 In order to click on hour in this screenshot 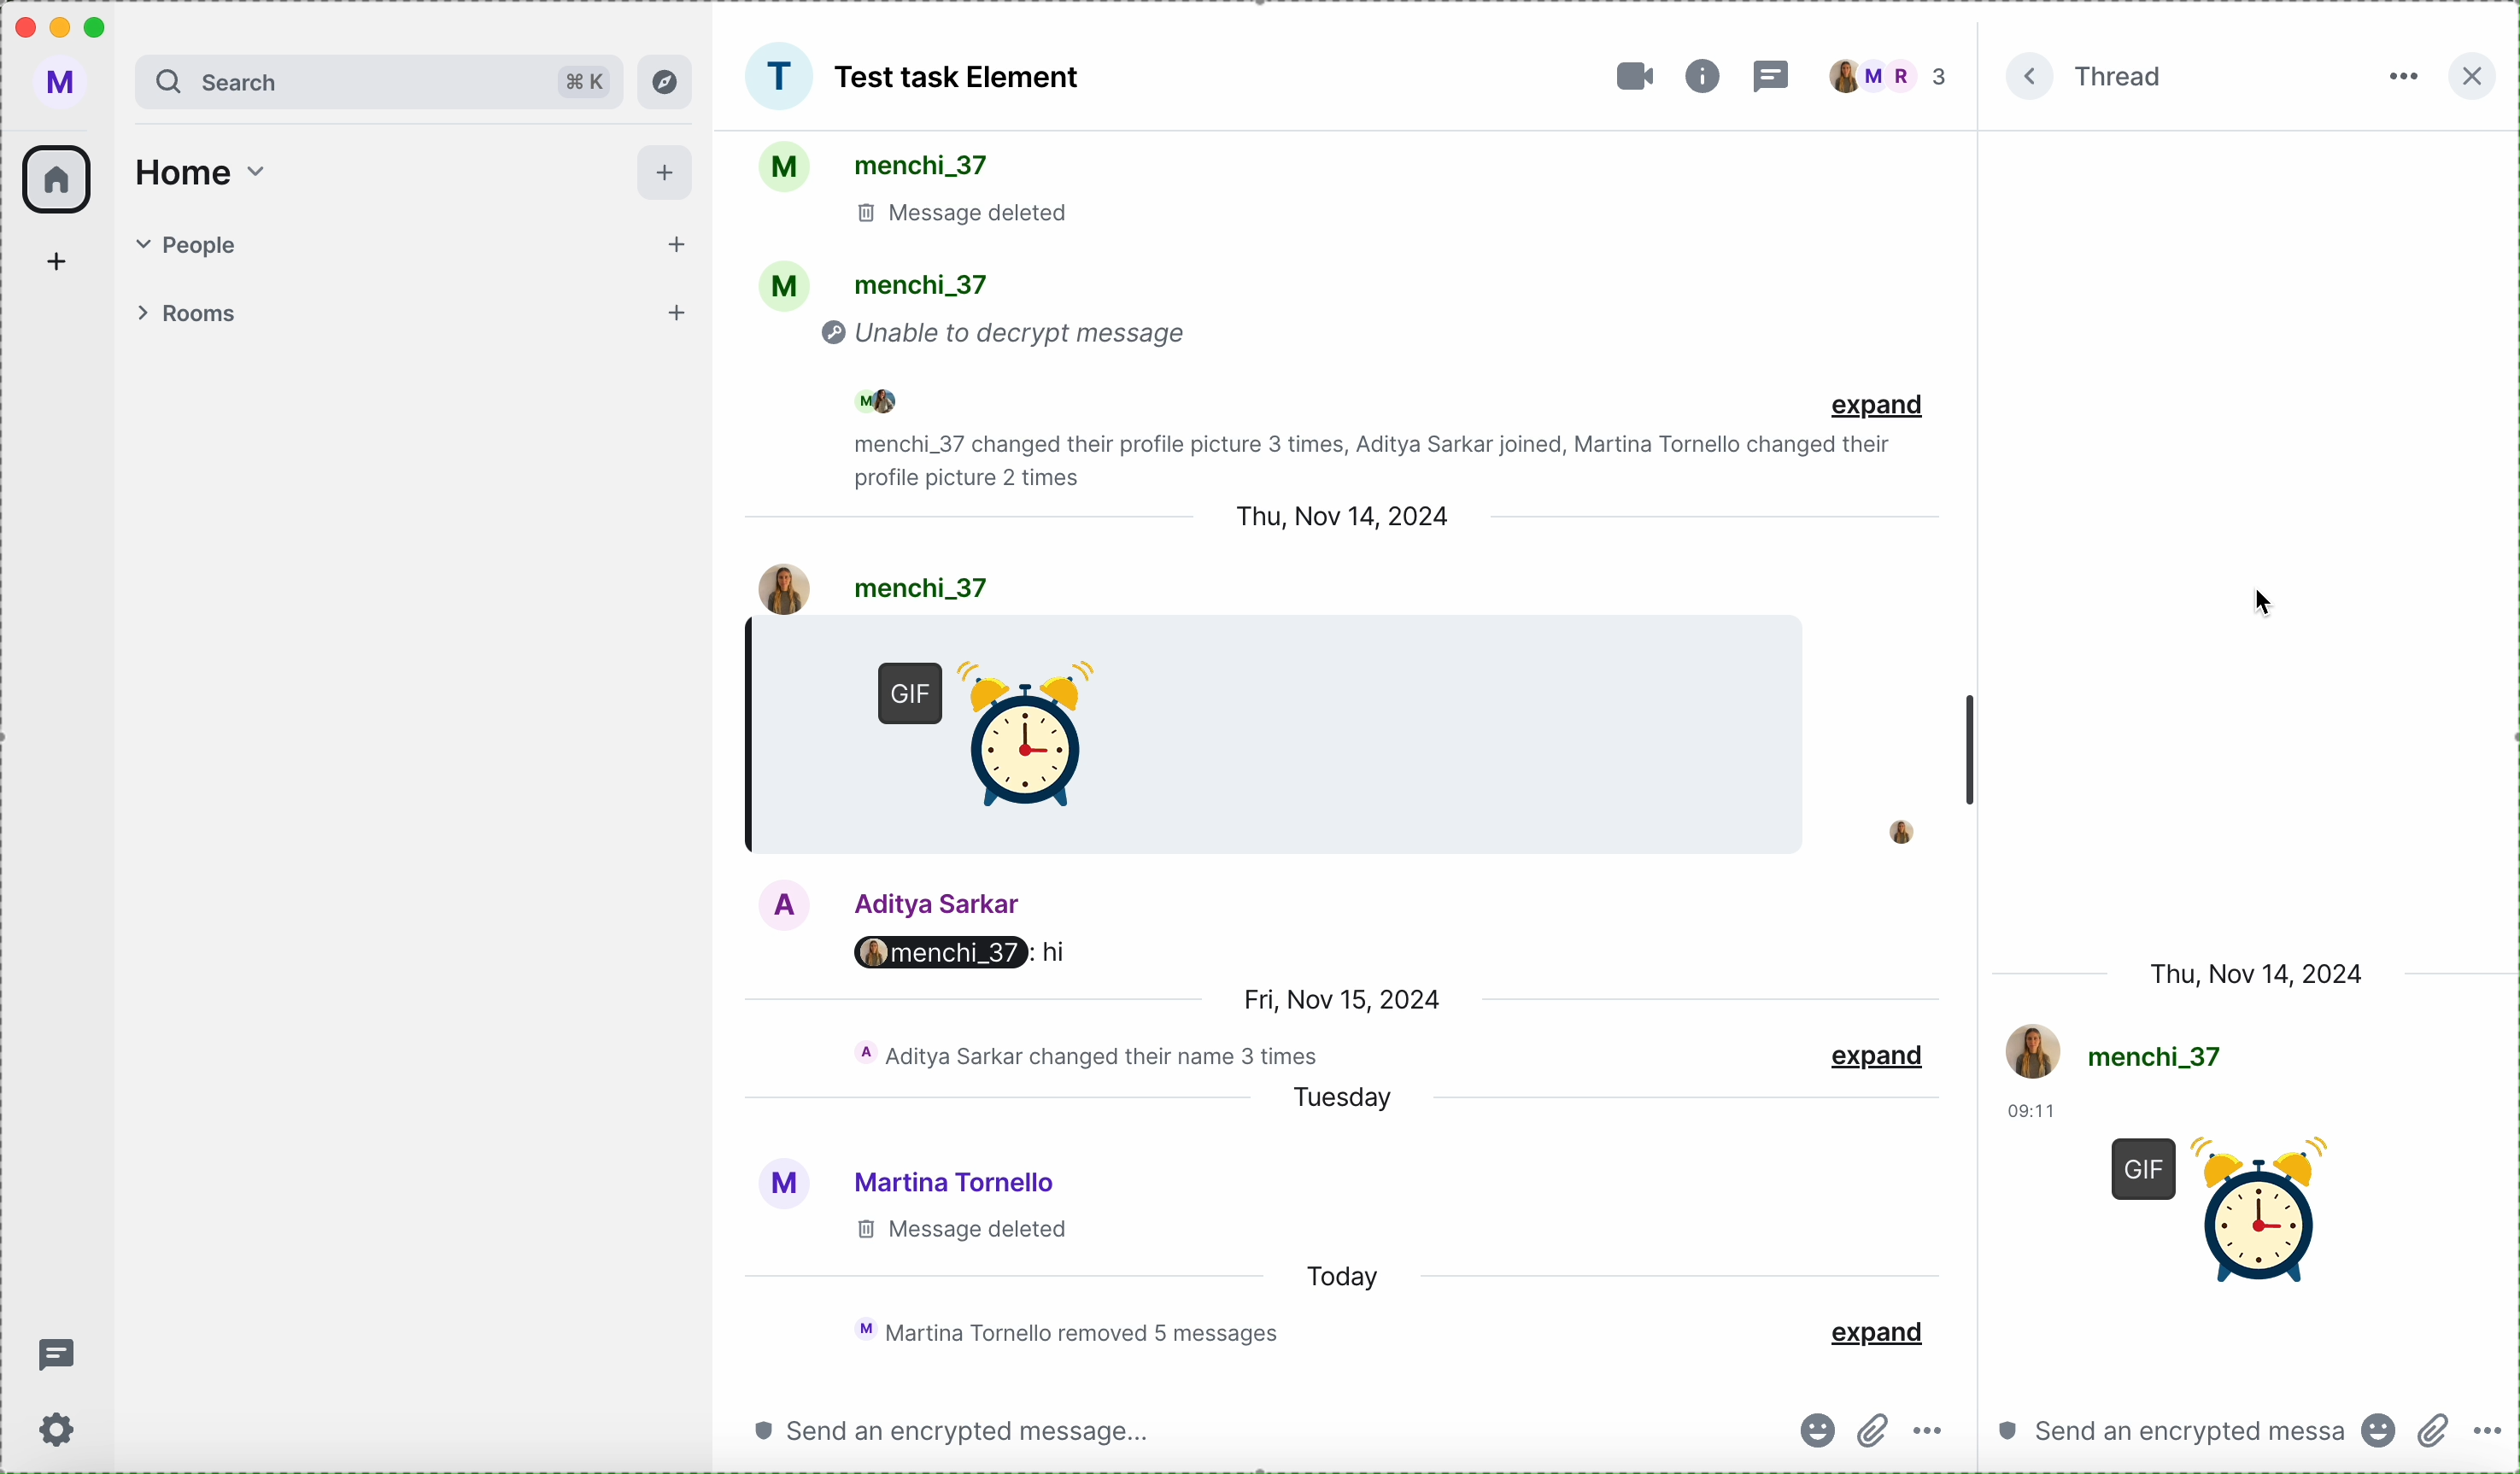, I will do `click(2032, 1113)`.